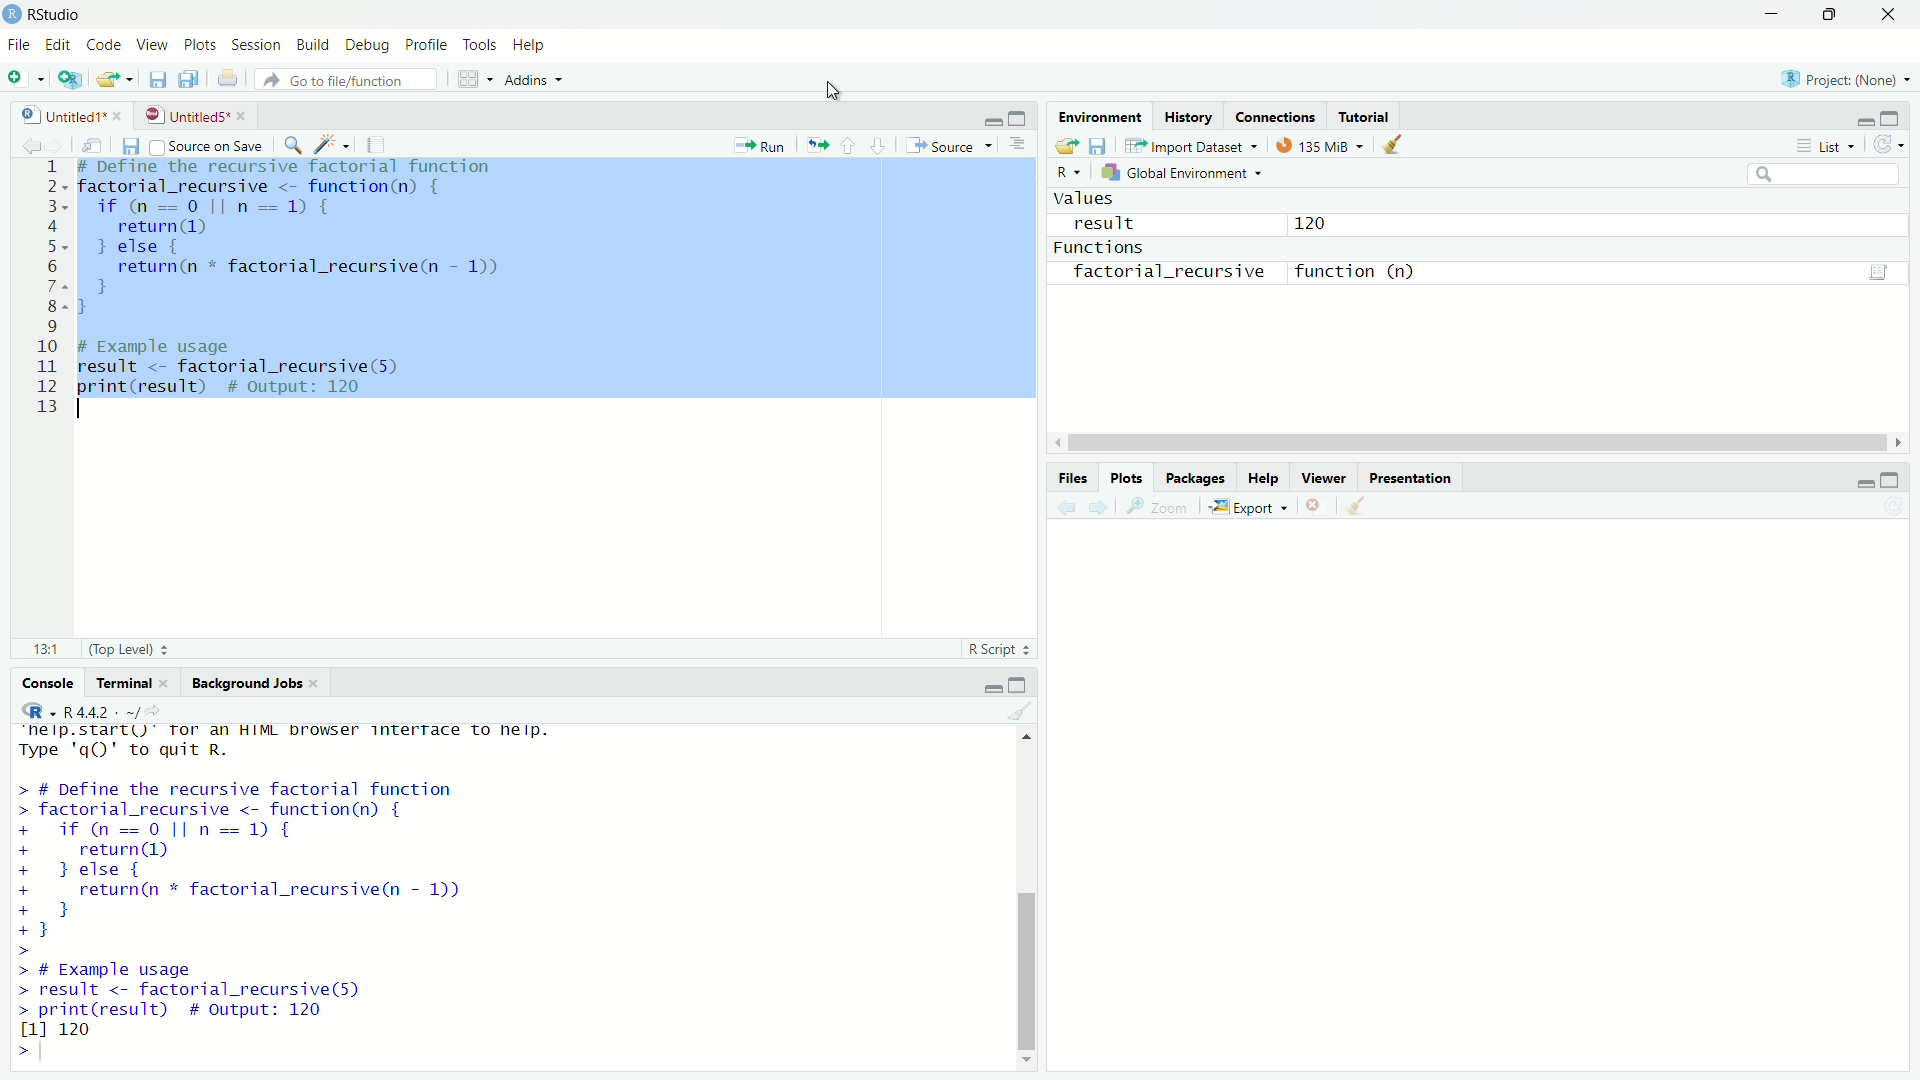  What do you see at coordinates (1186, 113) in the screenshot?
I see `History` at bounding box center [1186, 113].